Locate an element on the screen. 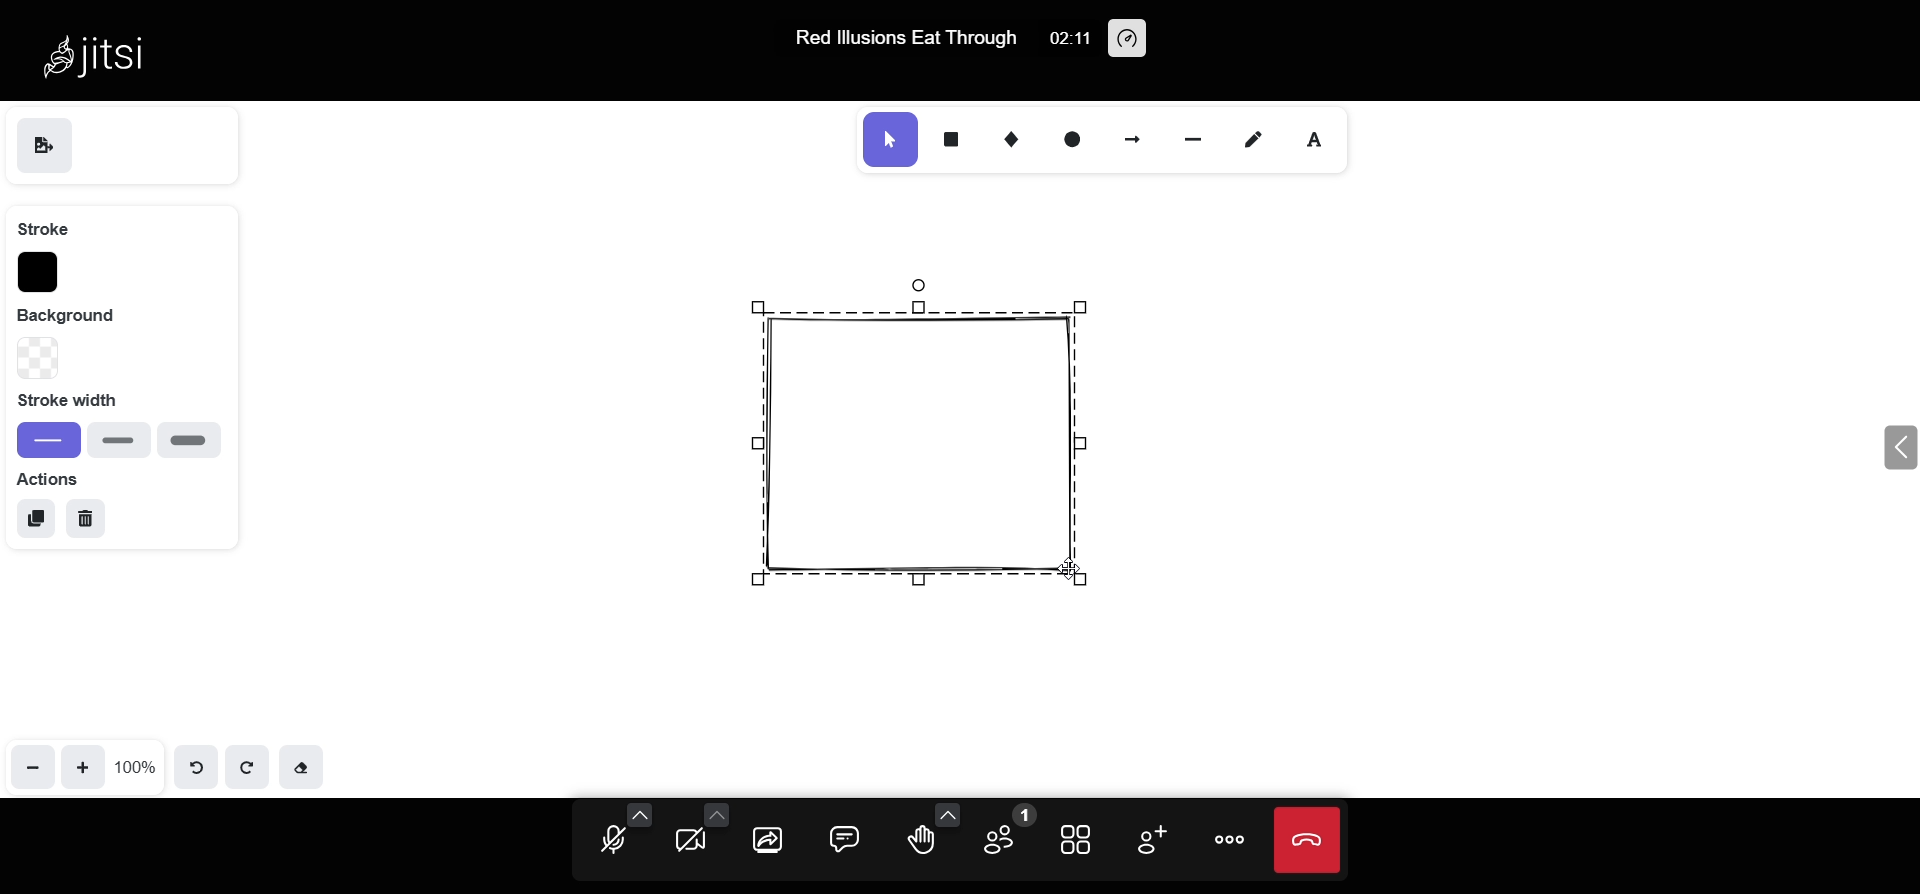 The image size is (1920, 894). line is located at coordinates (1193, 135).